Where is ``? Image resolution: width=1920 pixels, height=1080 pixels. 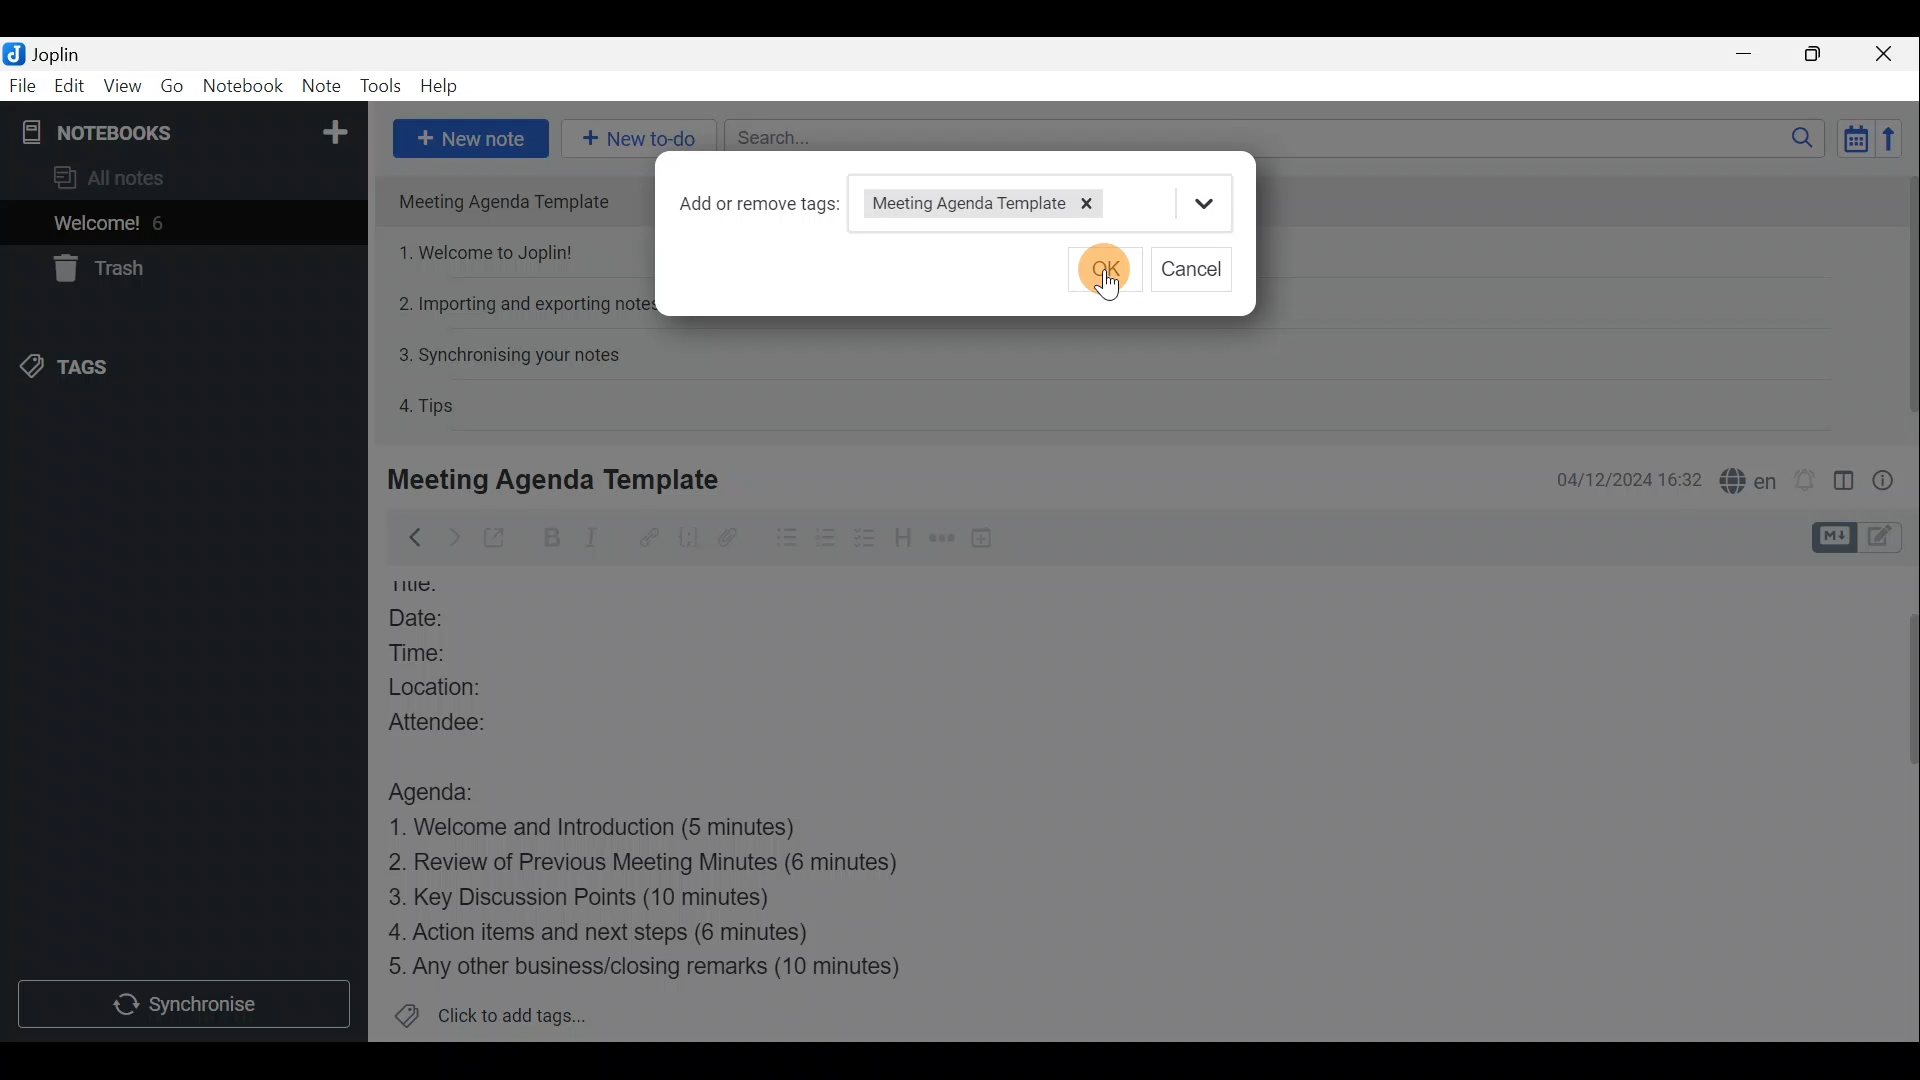
 is located at coordinates (419, 584).